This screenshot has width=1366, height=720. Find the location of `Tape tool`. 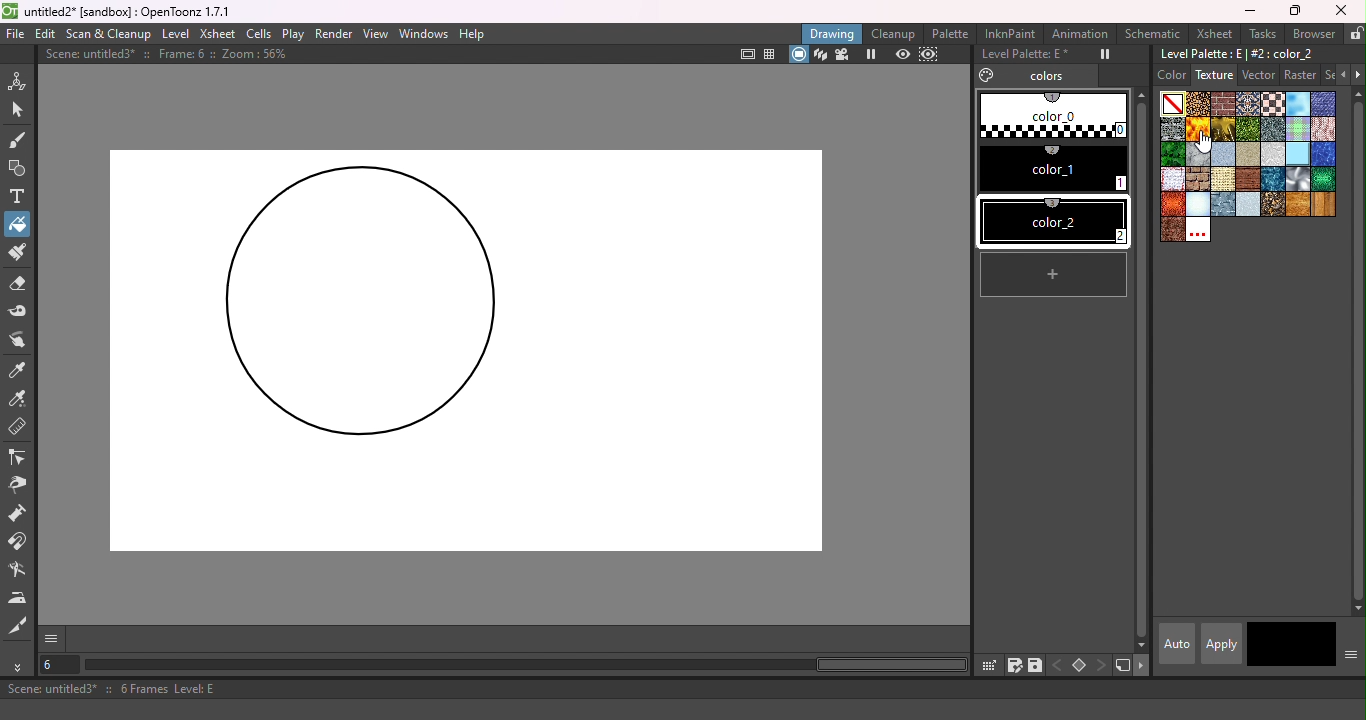

Tape tool is located at coordinates (21, 311).